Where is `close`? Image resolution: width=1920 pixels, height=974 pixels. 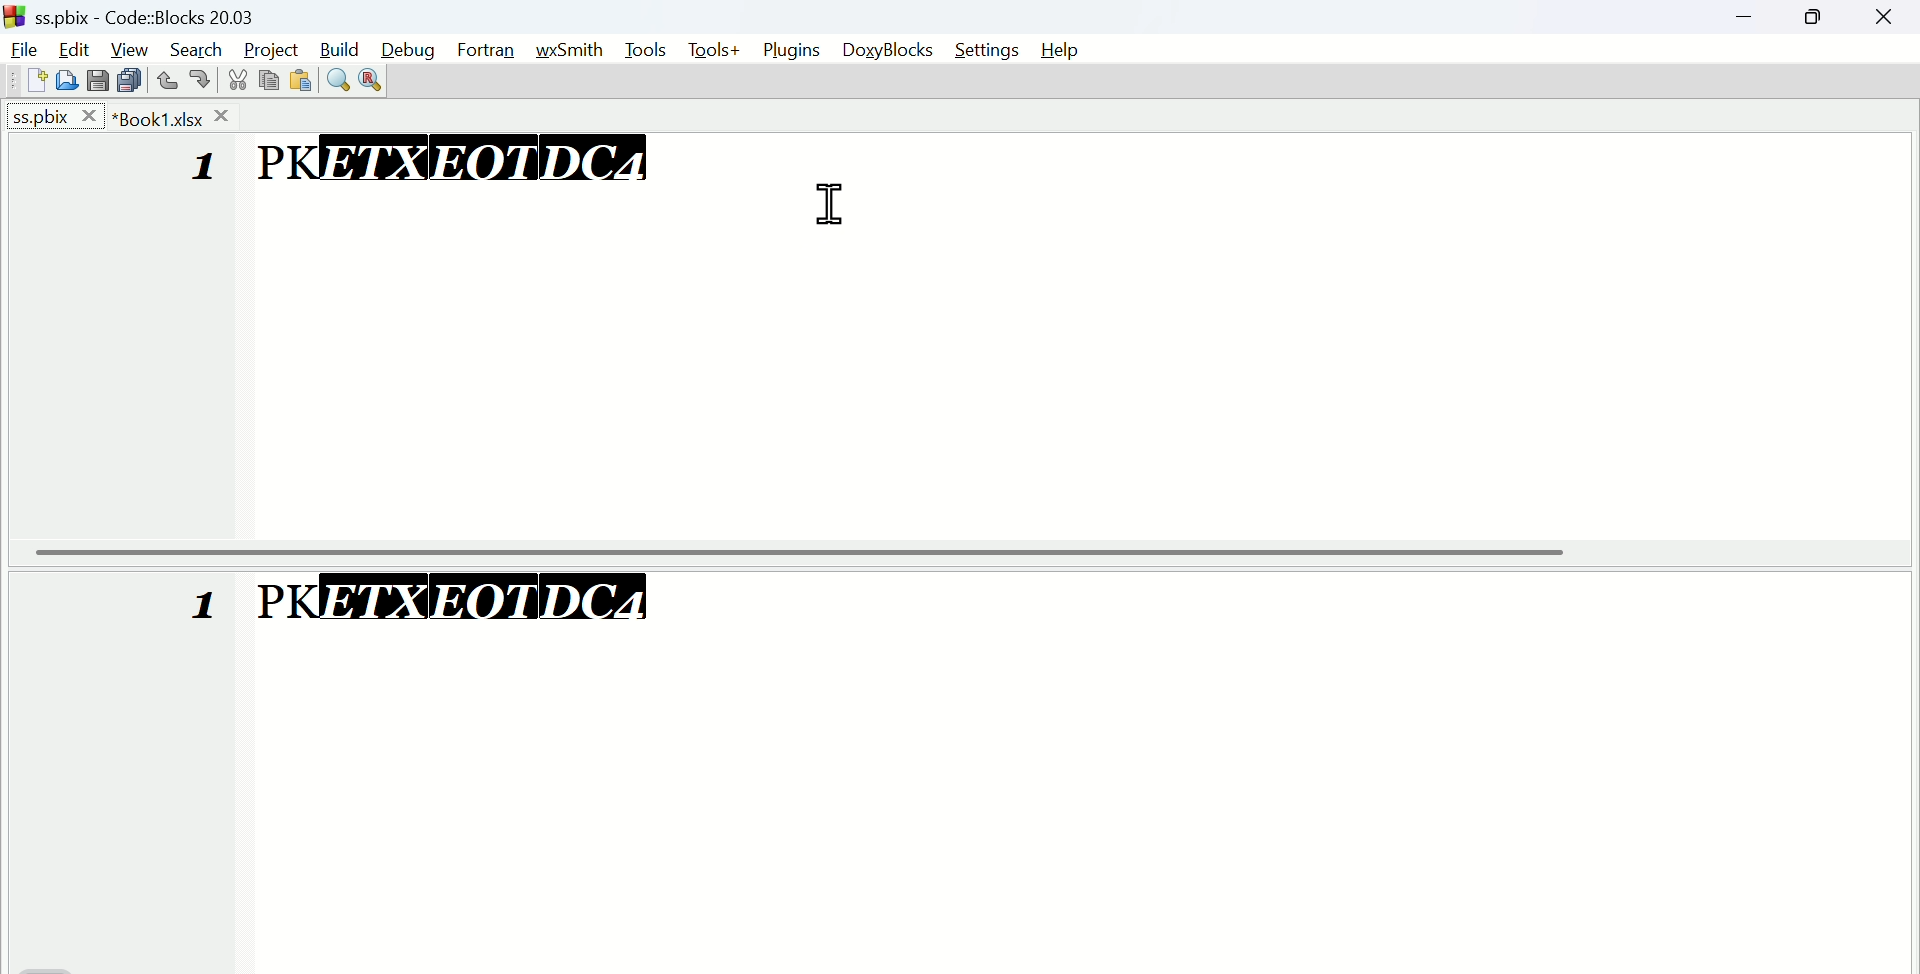 close is located at coordinates (1885, 17).